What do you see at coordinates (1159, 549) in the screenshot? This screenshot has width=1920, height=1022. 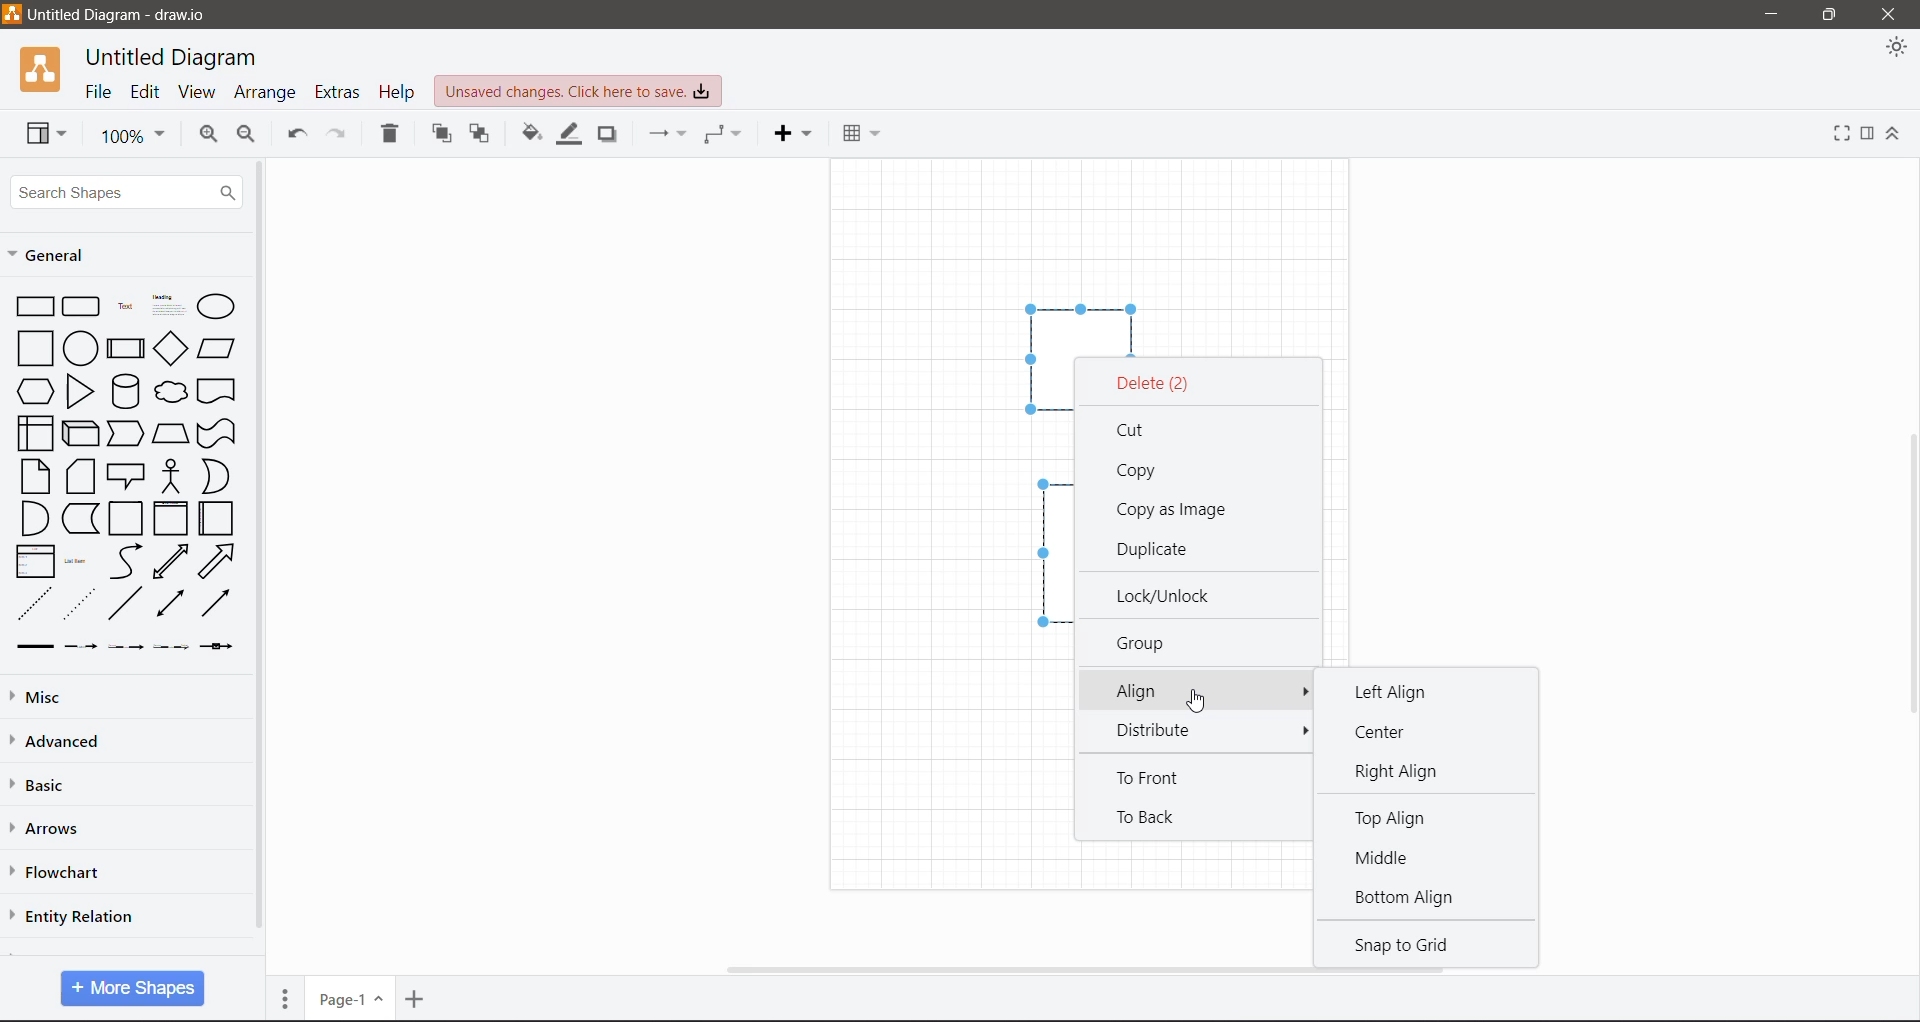 I see `Duplicate` at bounding box center [1159, 549].